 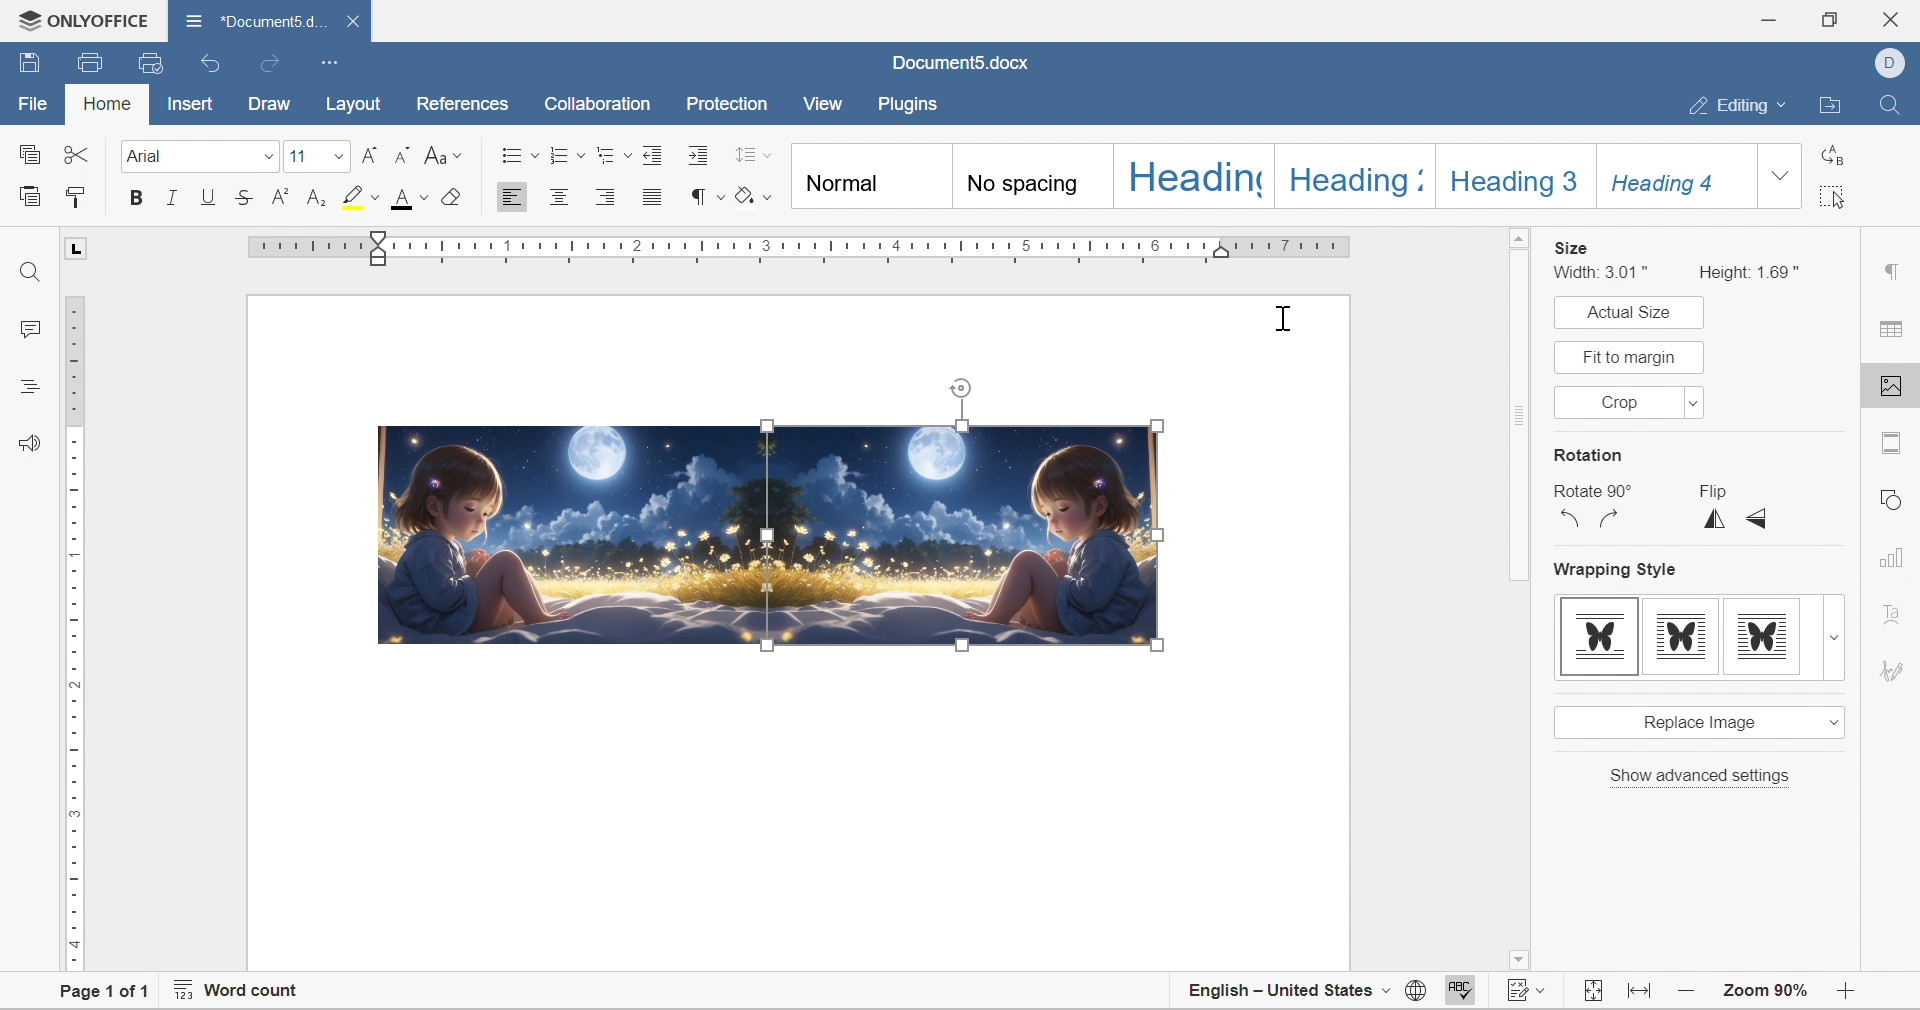 I want to click on shape settings, so click(x=1896, y=497).